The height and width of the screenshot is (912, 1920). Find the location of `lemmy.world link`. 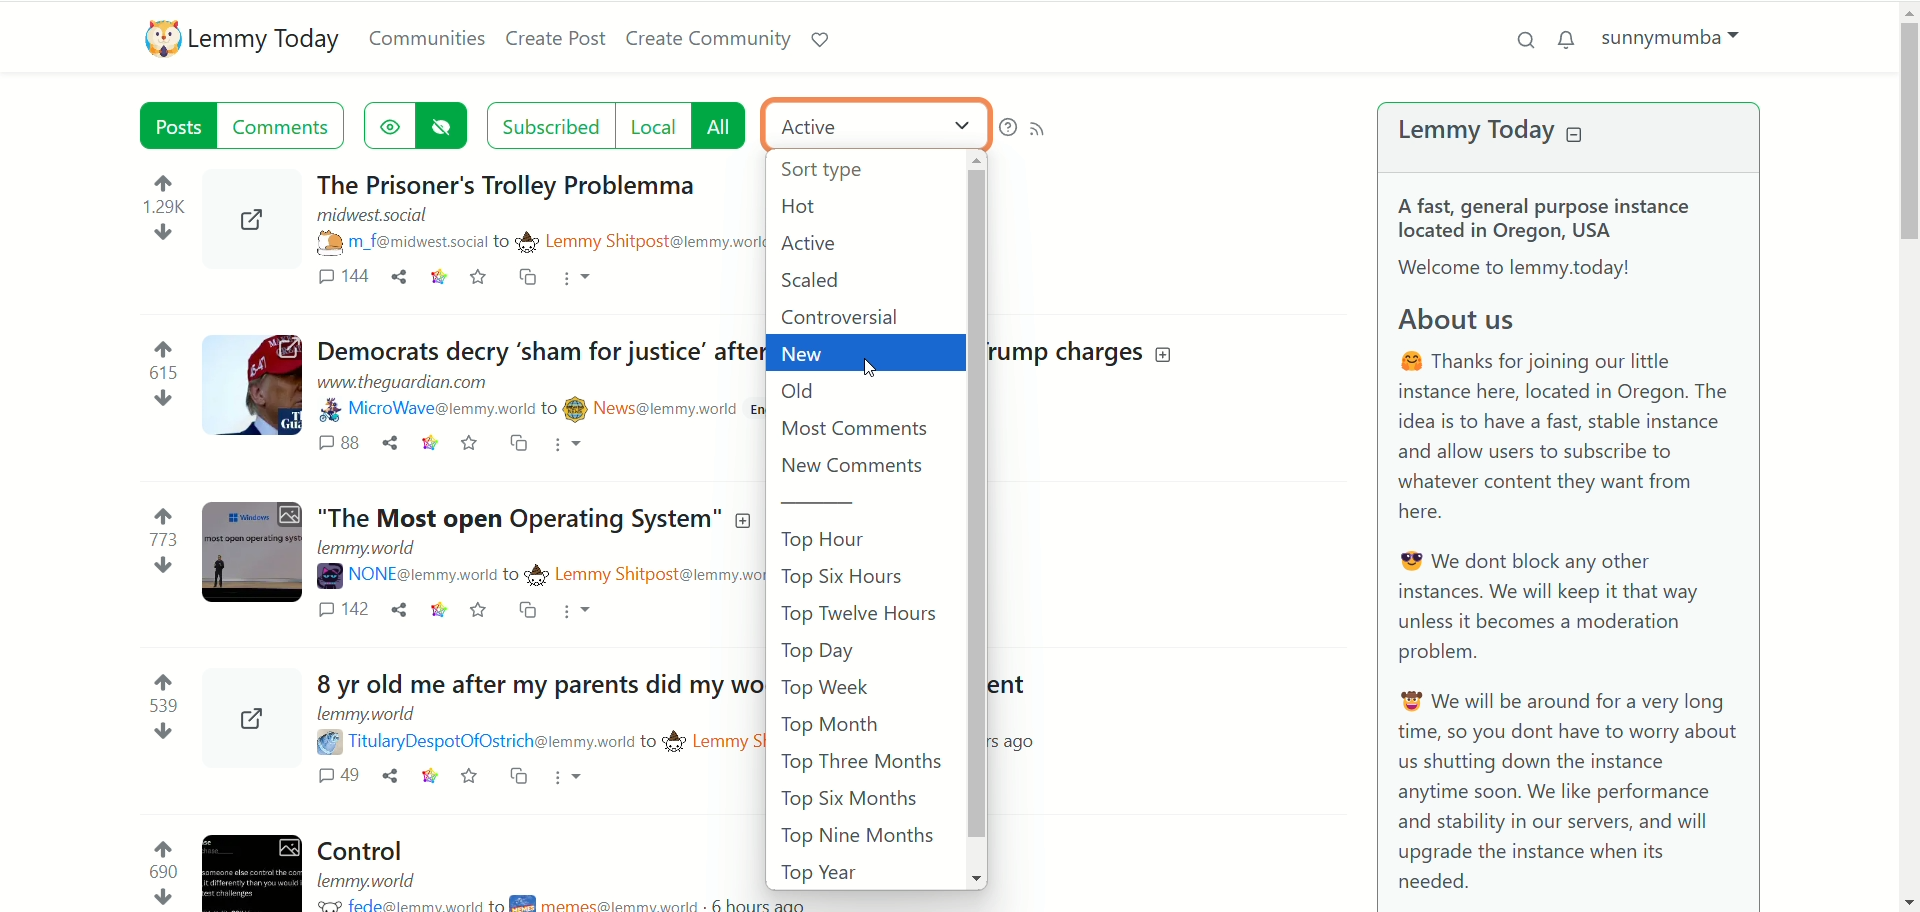

lemmy.world link is located at coordinates (370, 549).